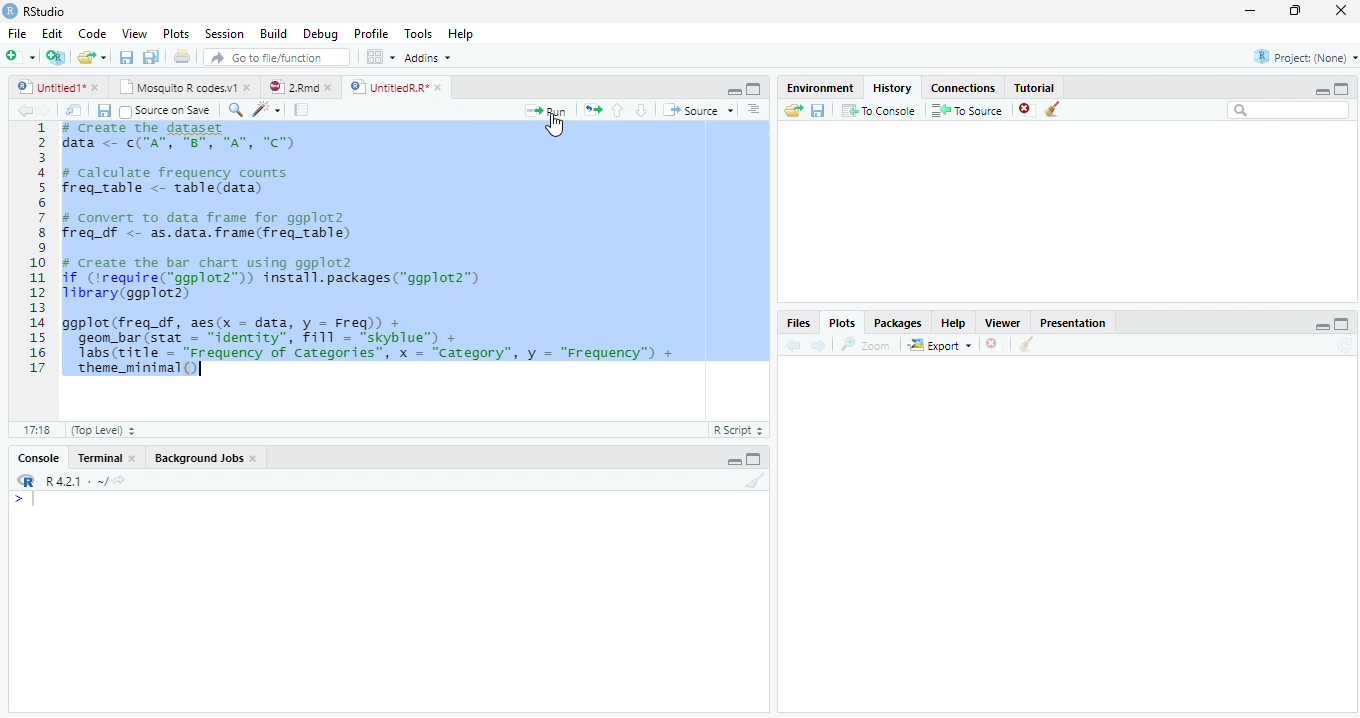 This screenshot has width=1360, height=718. I want to click on Create the dataset data <- c("a", "8", "A", "¢")calculate frequency countsreq_table <- table(data)Convert to data frame for ggplot2req_df <- as. data. frame(freq_table)Create the bar chart using ggplot2f (irequire(“ggplot2”)) install.packages(“ggplot2”)ibrary(ggplot2)gplot(freq df, aes(x = data, y = Freq) +geom_bar (stat = “identity”, fill = "skyblue") +labs (title = "Frequency of Categories”, x = “Category”, y = Frequency”) +theme_minimal 0], so click(416, 248).